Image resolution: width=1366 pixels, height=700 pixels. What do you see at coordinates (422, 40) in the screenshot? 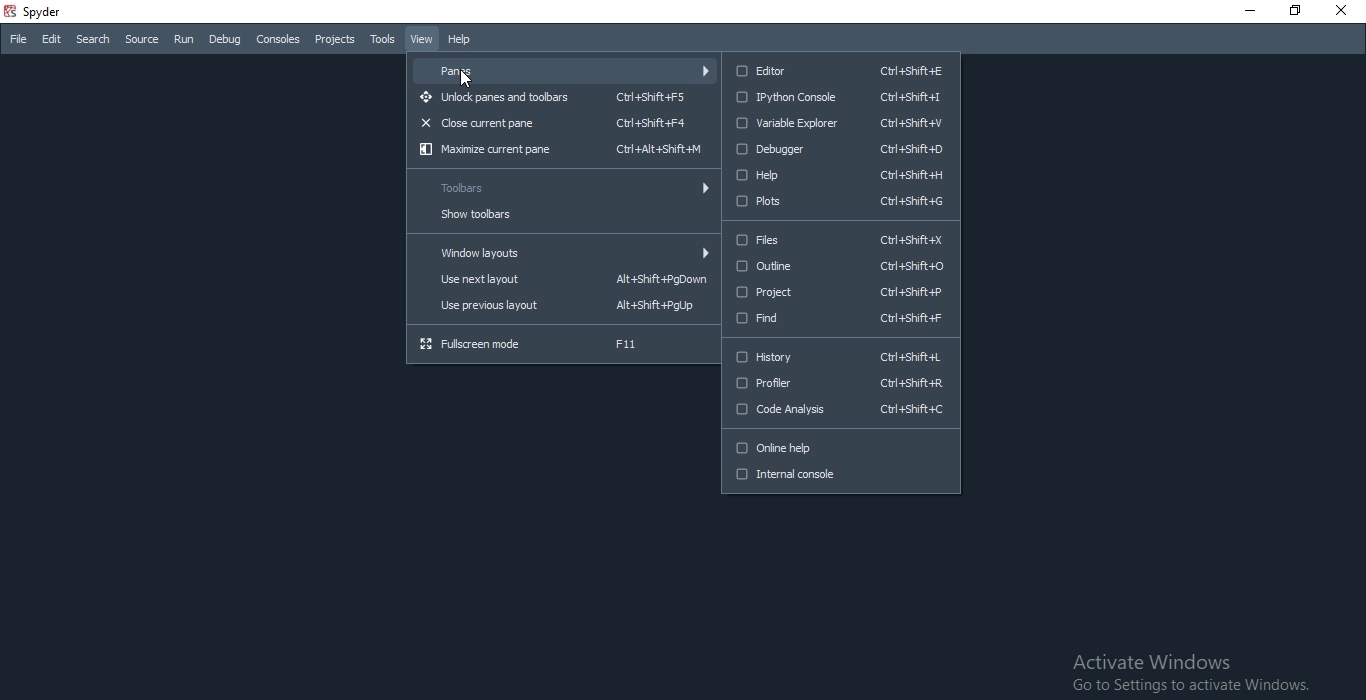
I see `View` at bounding box center [422, 40].